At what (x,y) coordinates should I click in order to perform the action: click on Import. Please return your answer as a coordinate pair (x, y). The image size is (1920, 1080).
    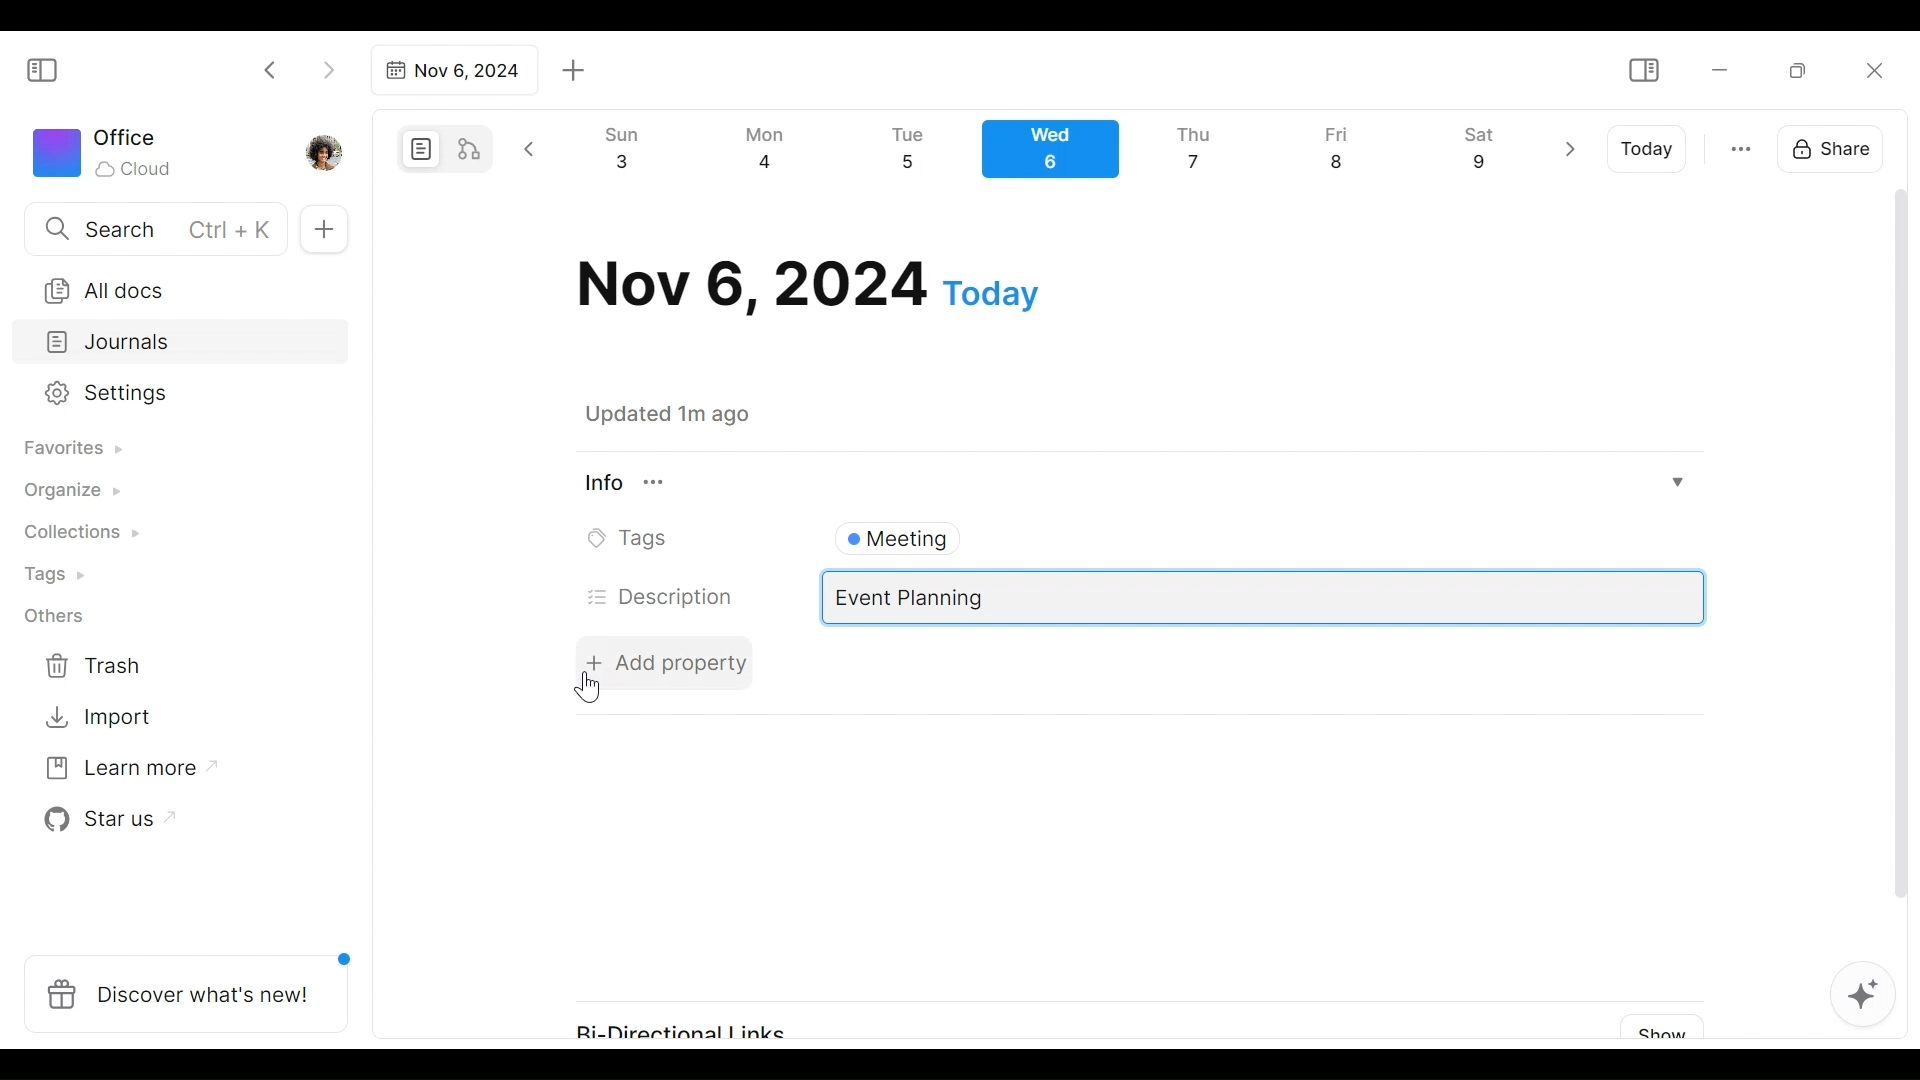
    Looking at the image, I should click on (101, 715).